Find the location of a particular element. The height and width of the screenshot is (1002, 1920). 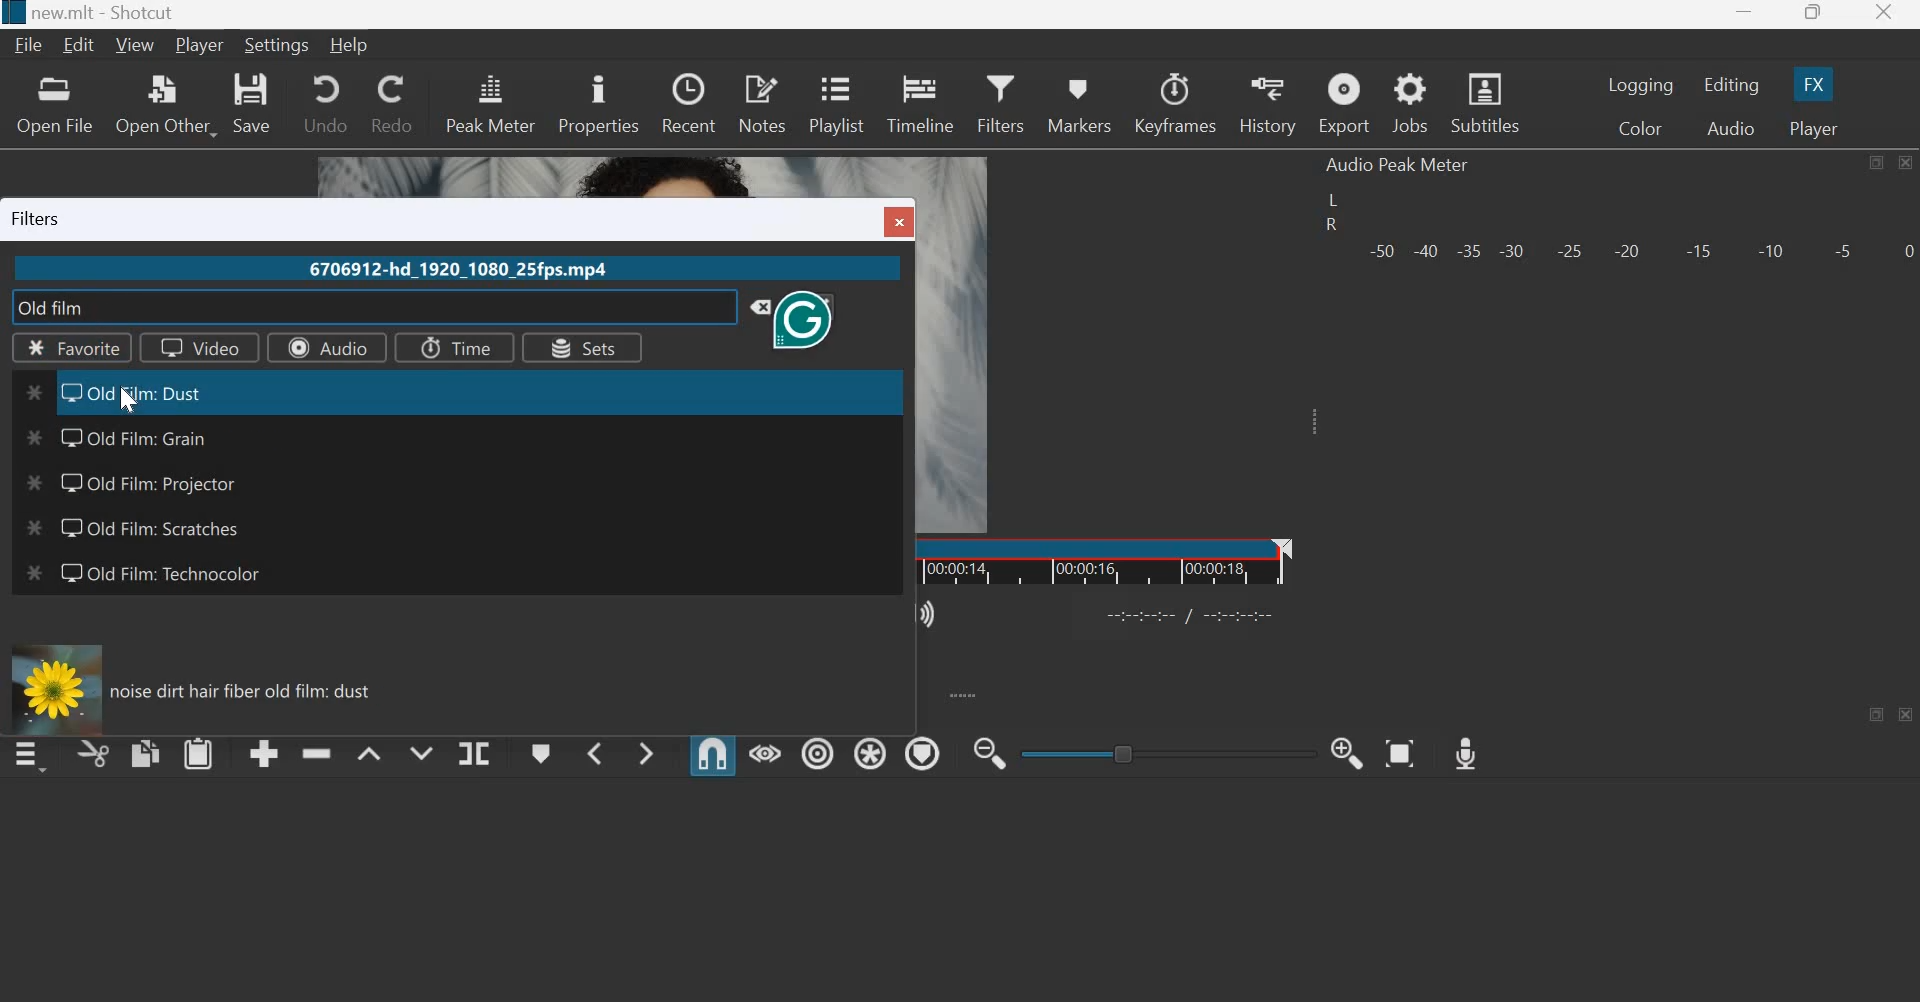

paste is located at coordinates (199, 752).